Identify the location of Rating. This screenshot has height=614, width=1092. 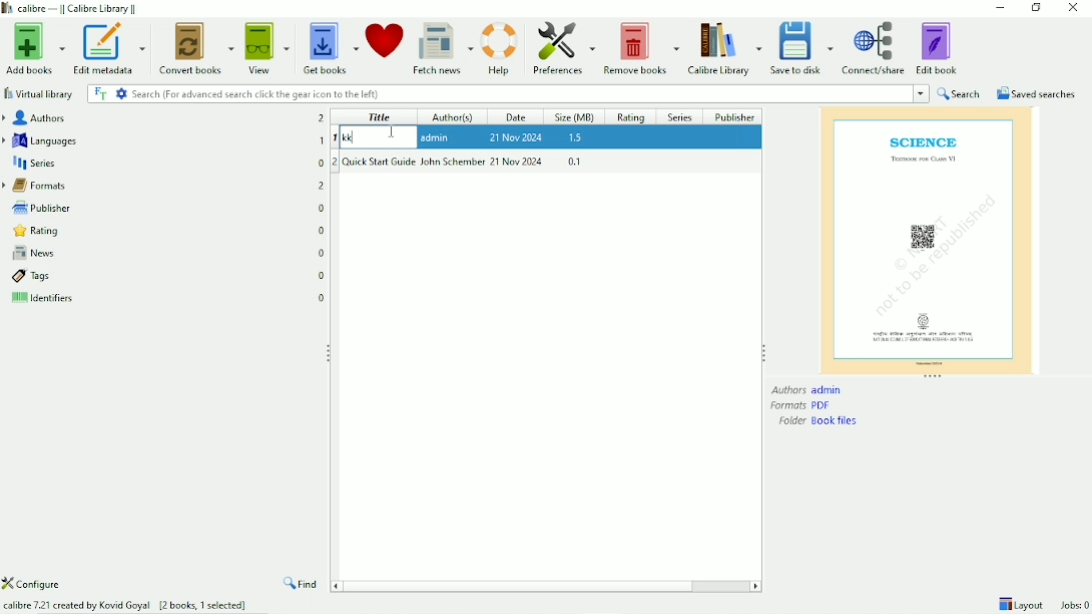
(33, 231).